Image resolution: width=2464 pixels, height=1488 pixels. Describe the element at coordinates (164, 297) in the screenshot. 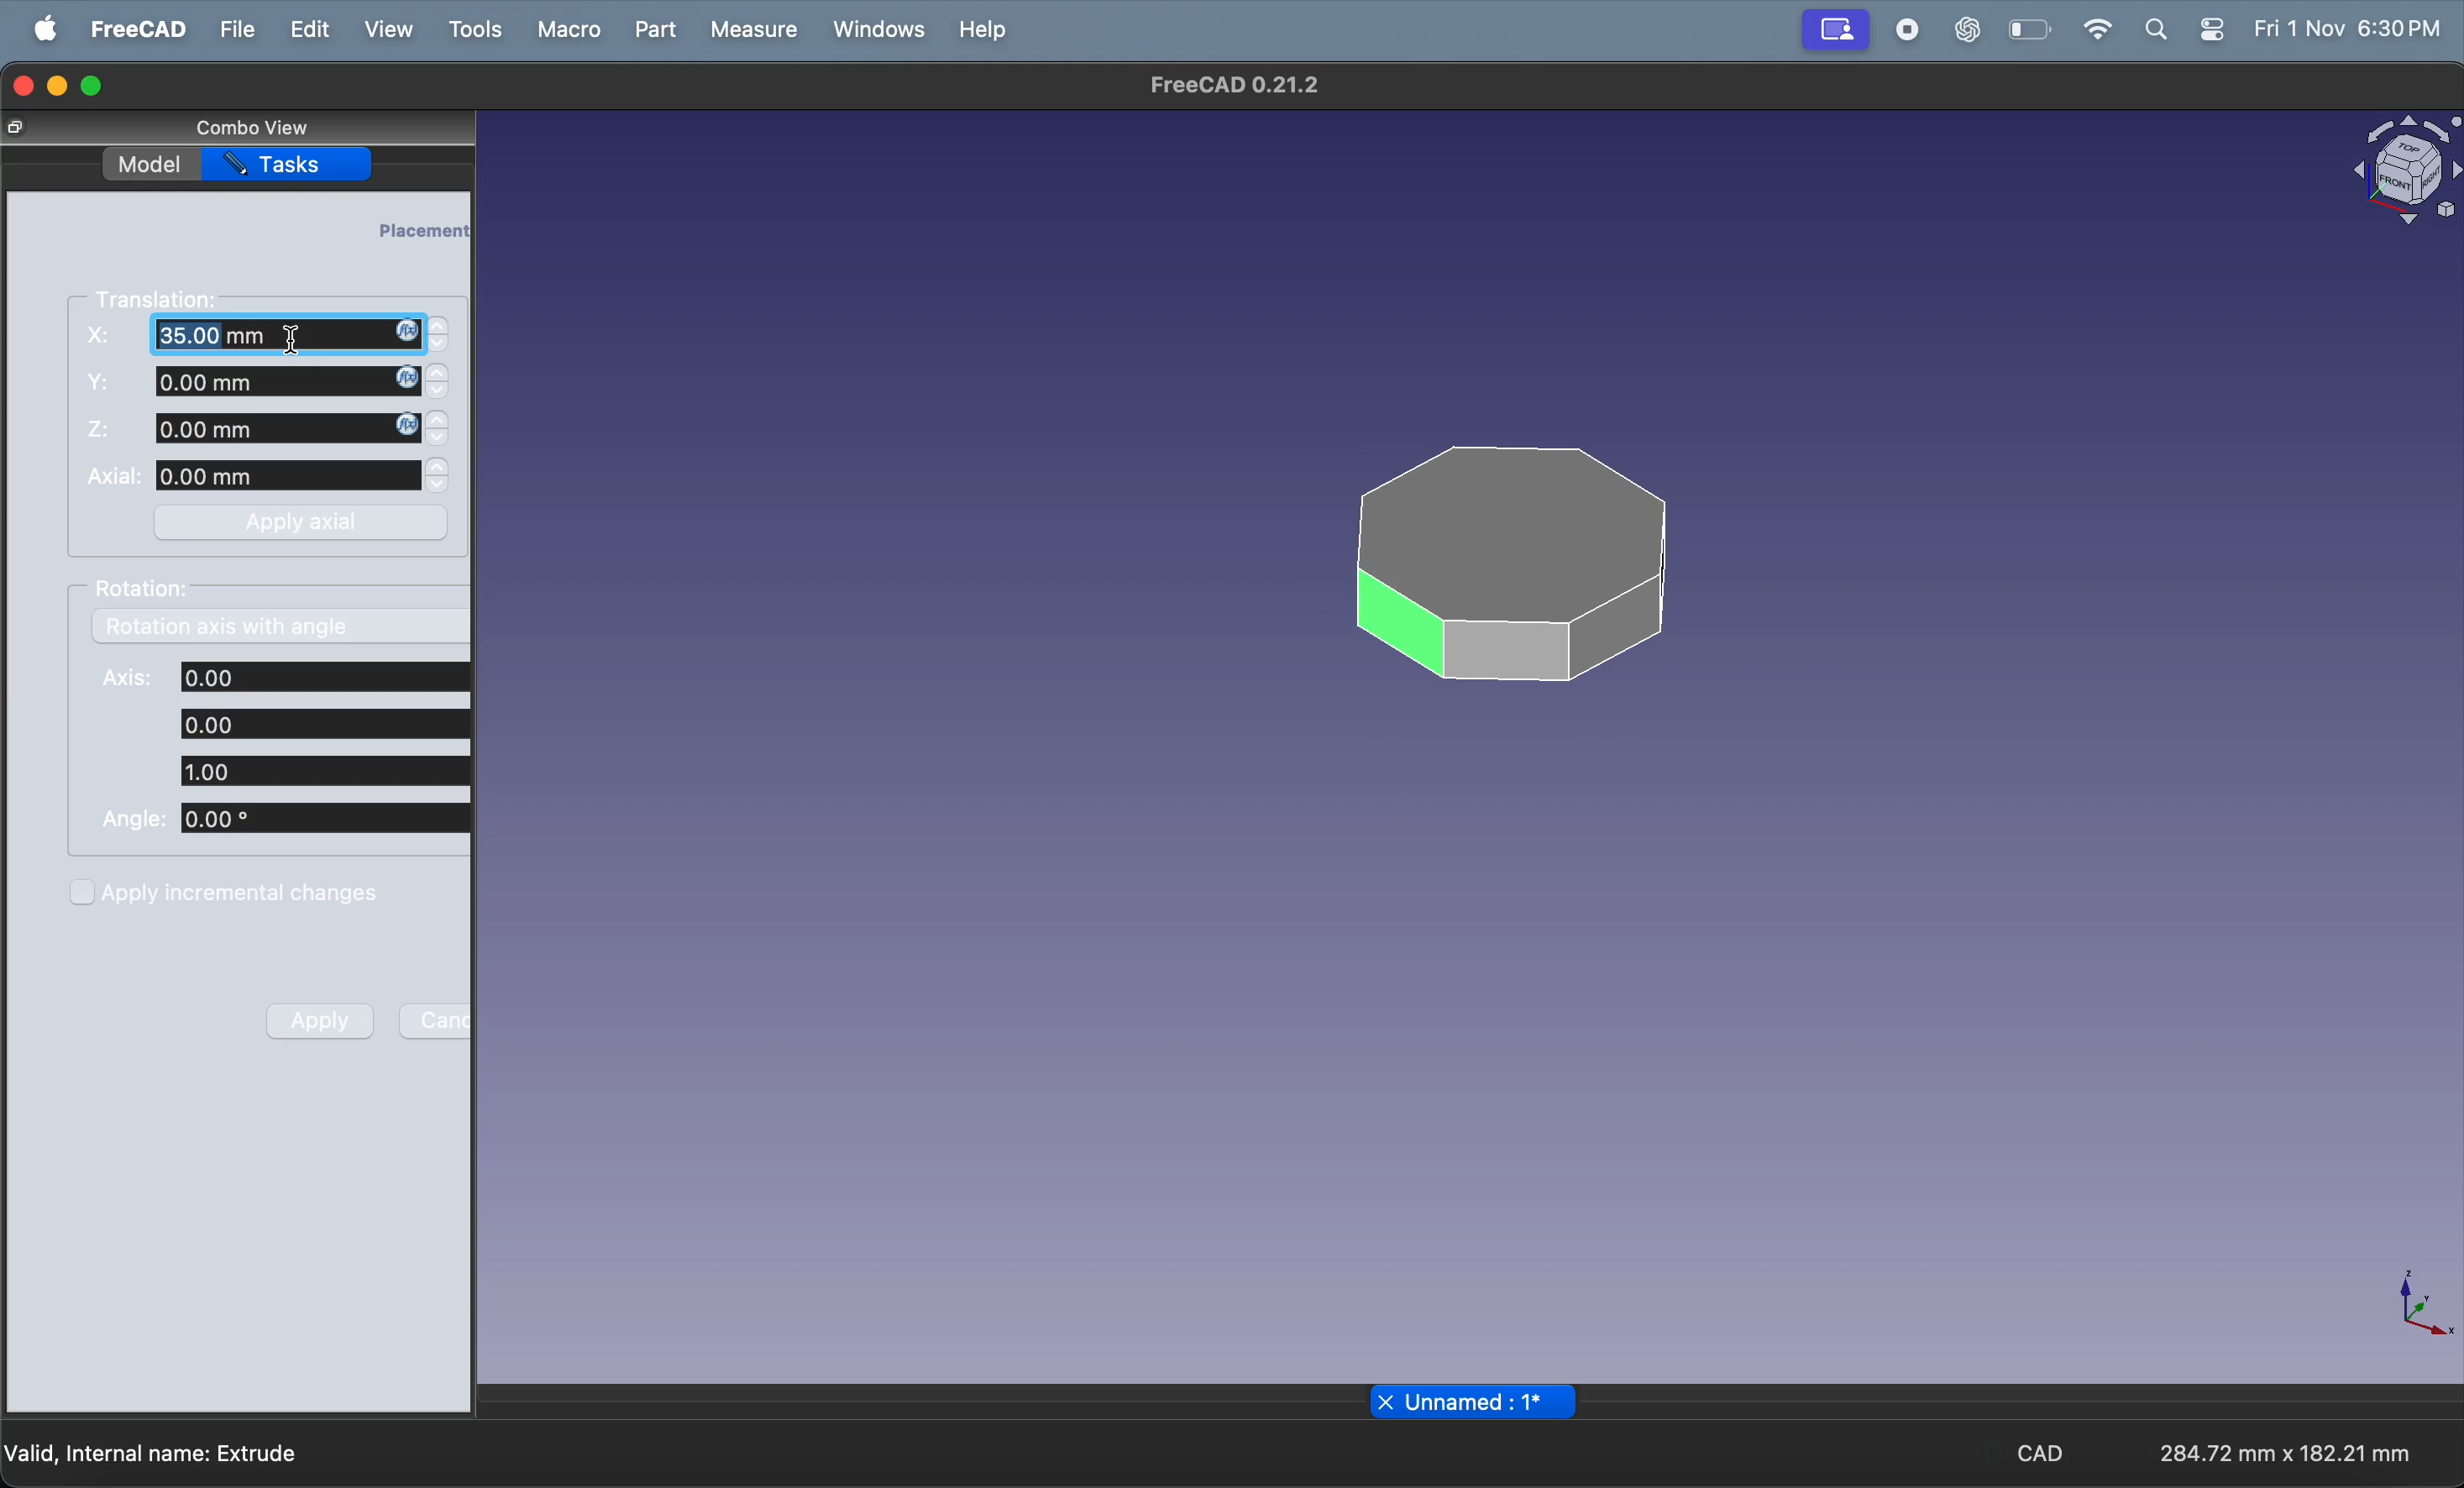

I see `translation` at that location.